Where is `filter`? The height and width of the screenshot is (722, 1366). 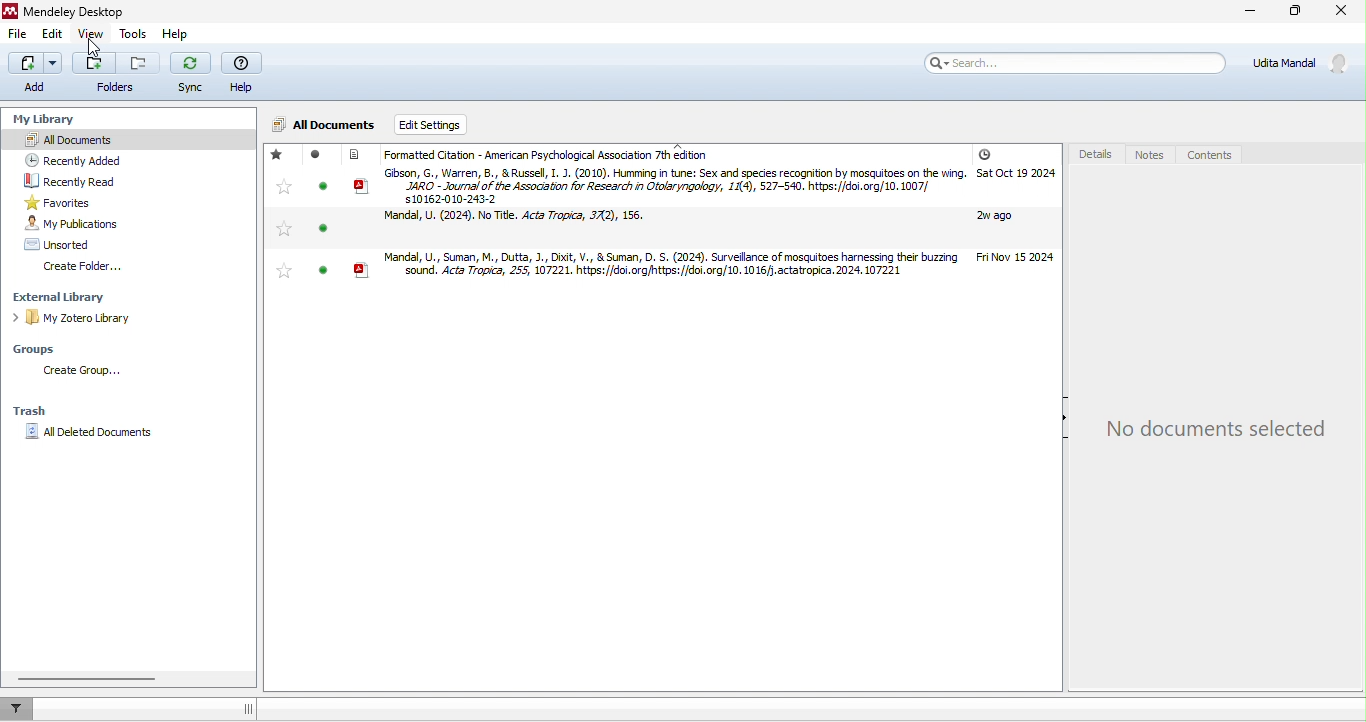
filter is located at coordinates (22, 709).